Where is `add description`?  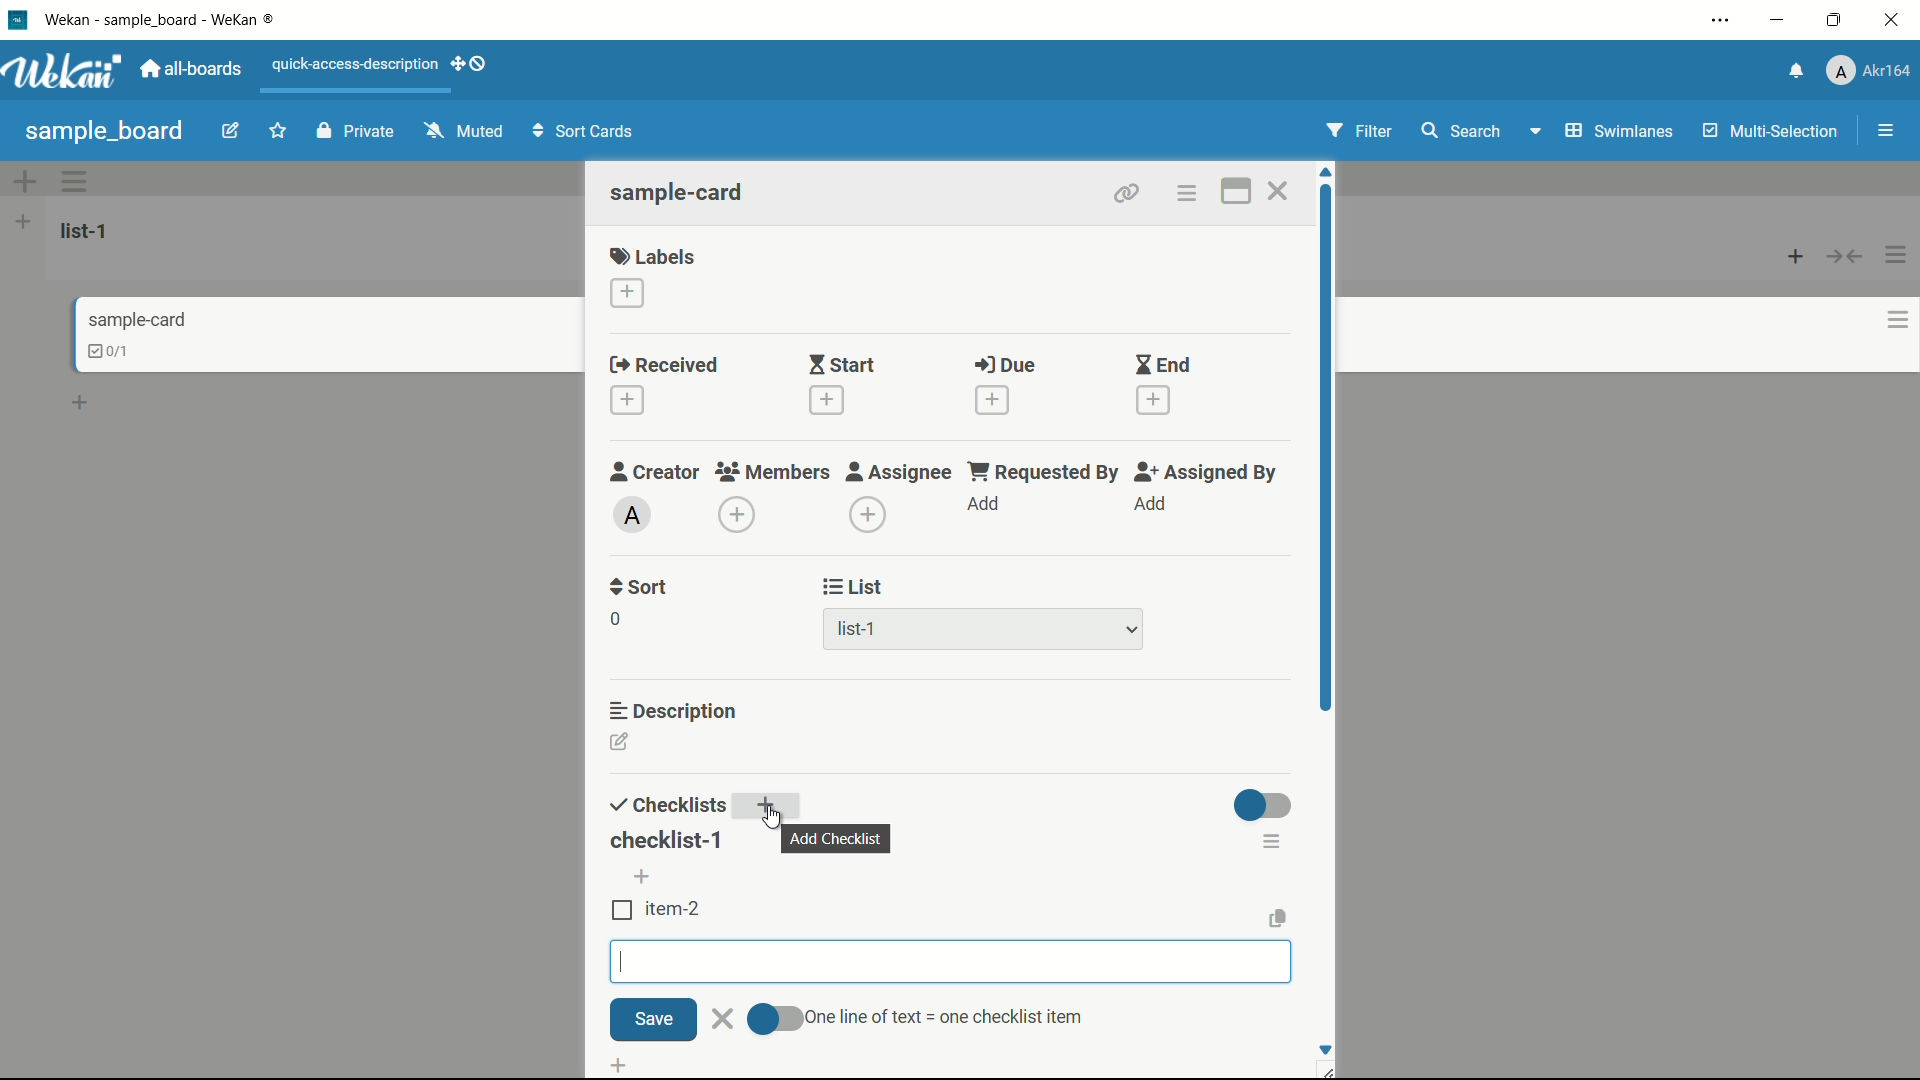 add description is located at coordinates (621, 745).